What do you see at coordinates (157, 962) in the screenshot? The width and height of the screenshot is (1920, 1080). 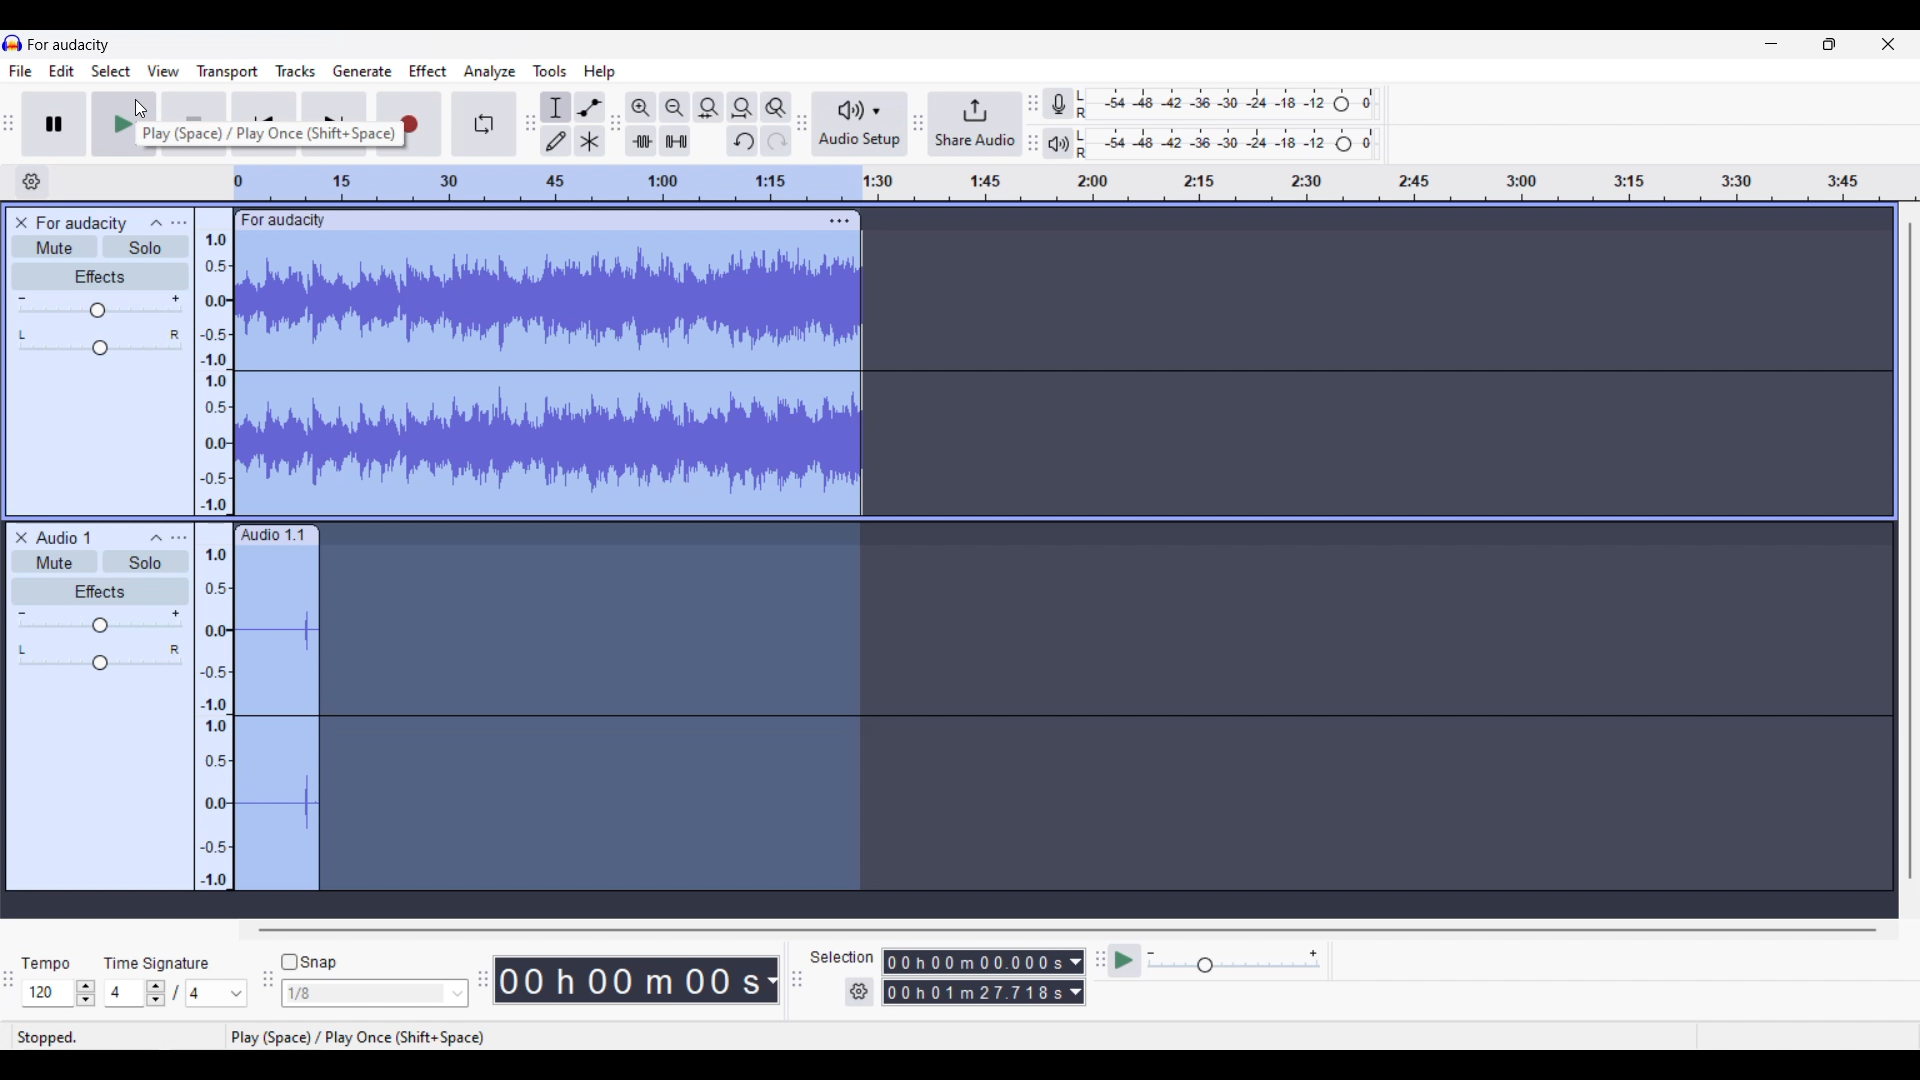 I see `time signature ` at bounding box center [157, 962].